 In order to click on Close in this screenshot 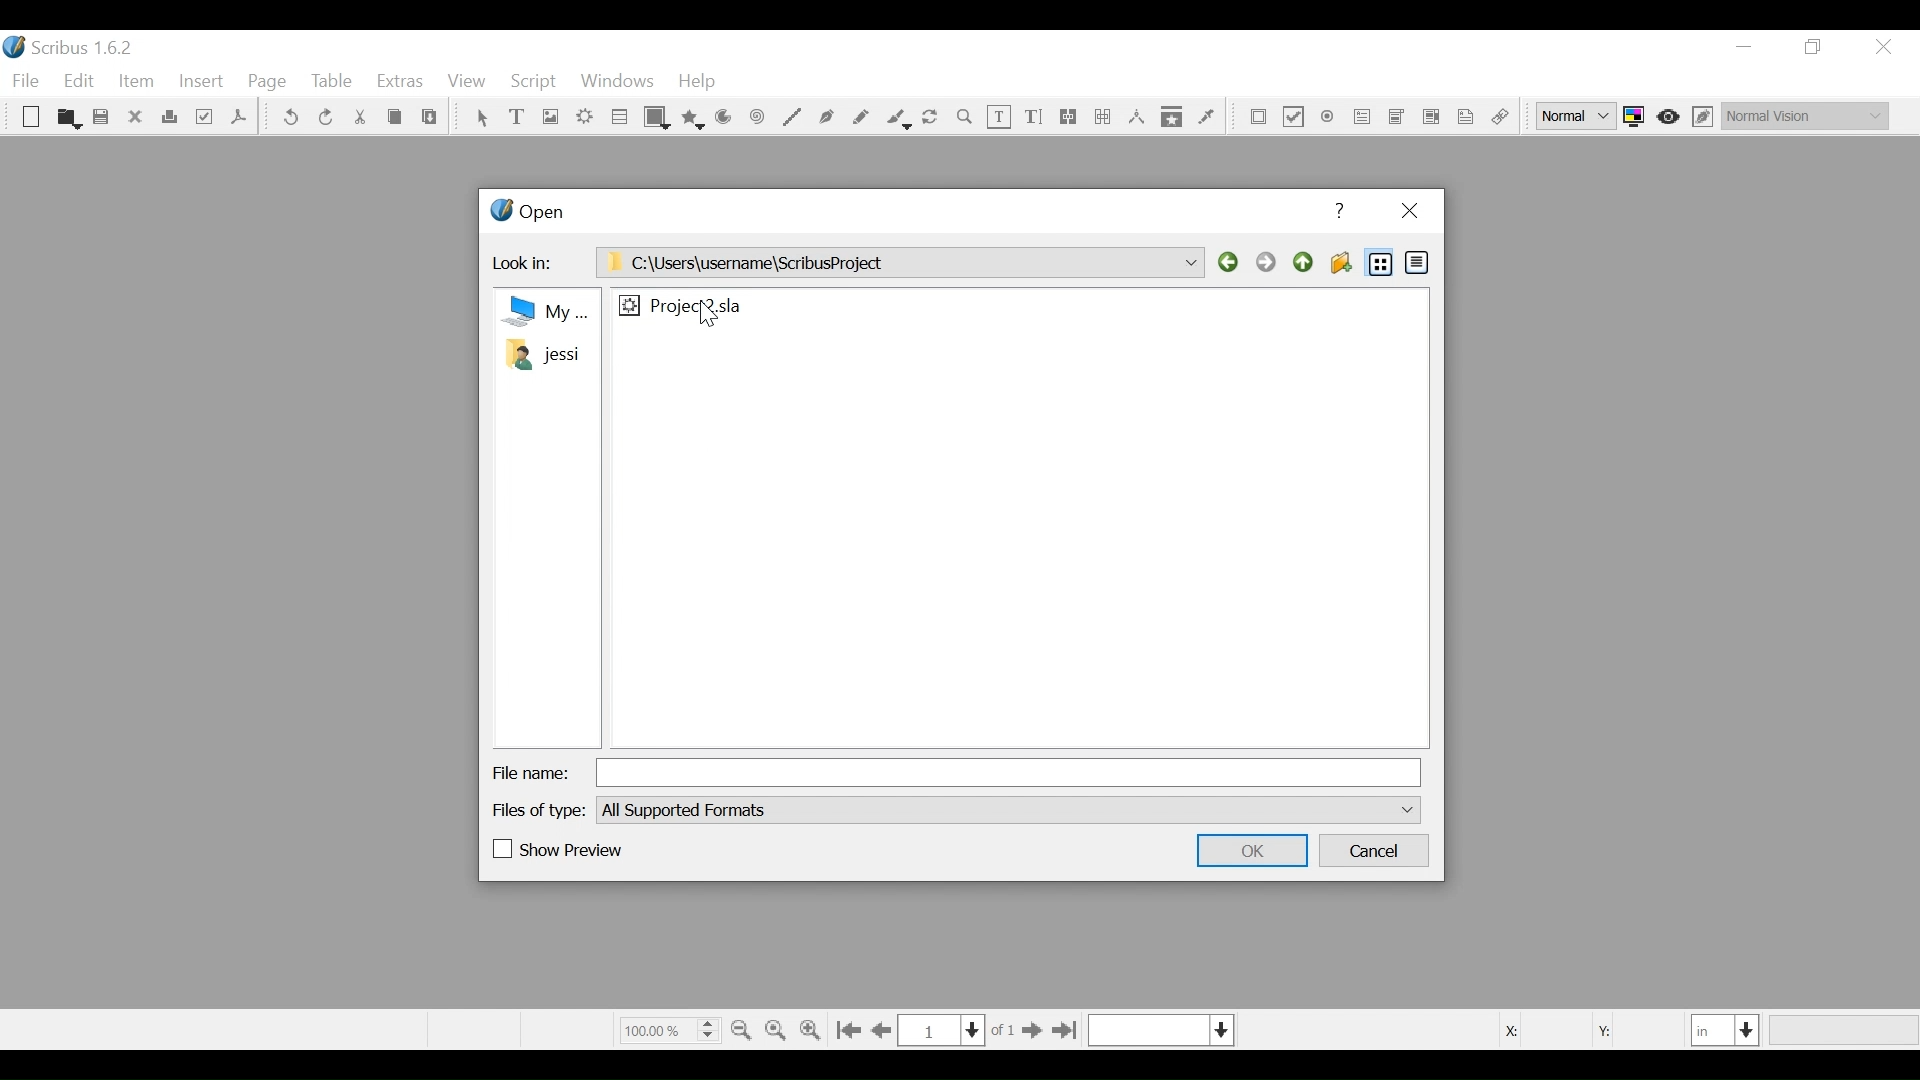, I will do `click(1408, 212)`.